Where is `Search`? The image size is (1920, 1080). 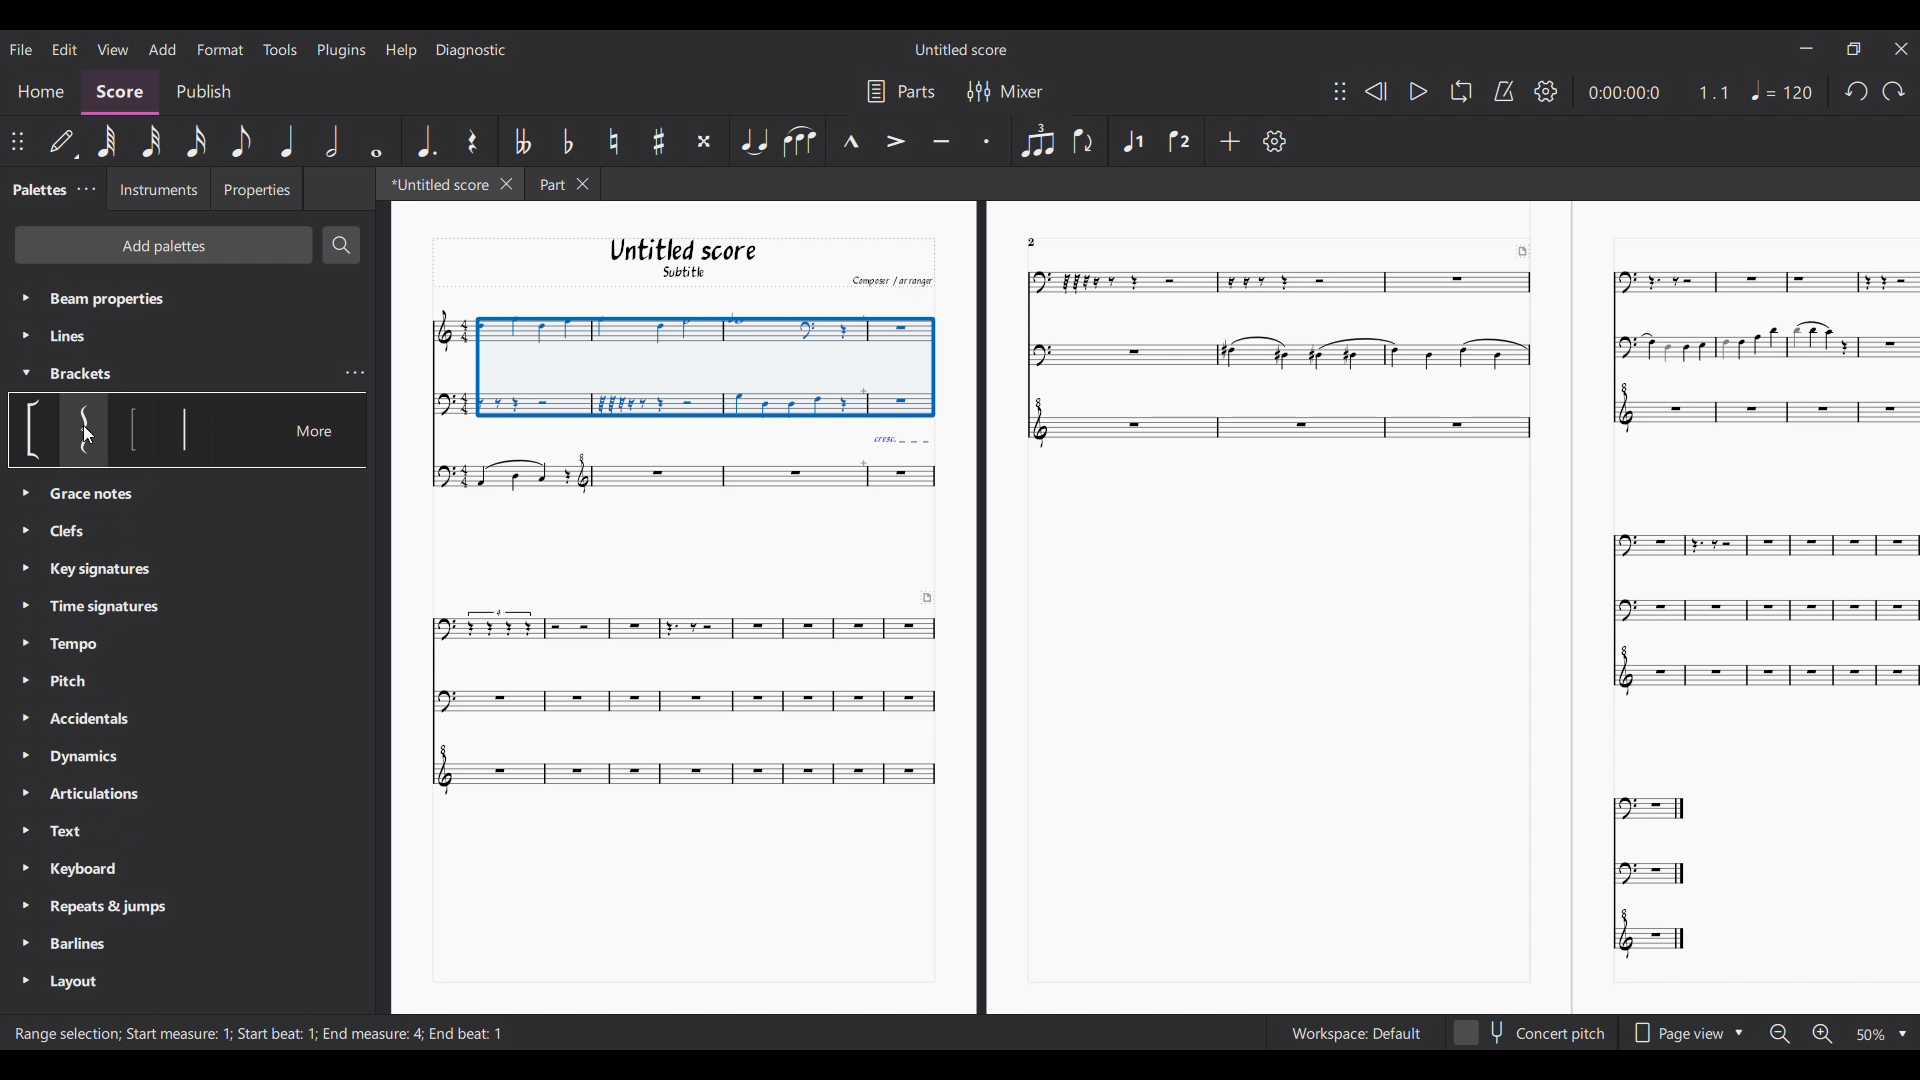 Search is located at coordinates (341, 245).